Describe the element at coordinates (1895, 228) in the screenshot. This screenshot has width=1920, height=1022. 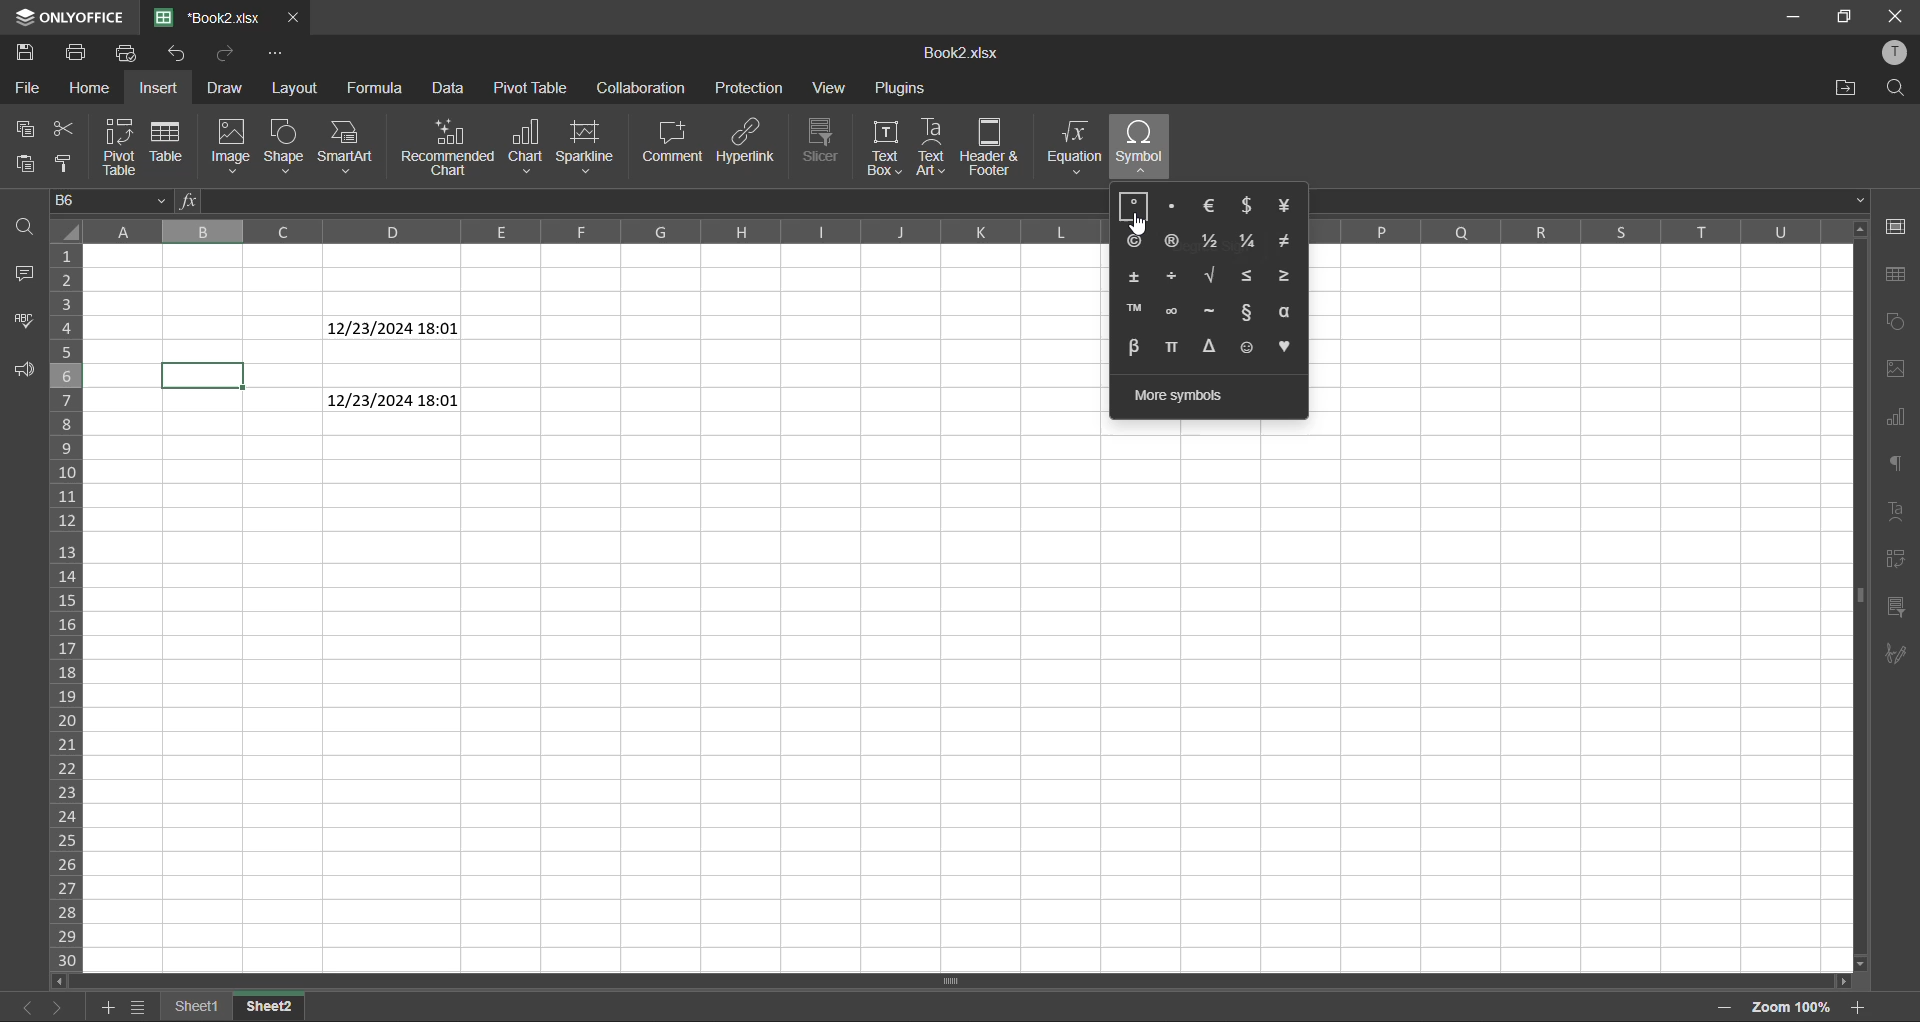
I see `cell settings` at that location.